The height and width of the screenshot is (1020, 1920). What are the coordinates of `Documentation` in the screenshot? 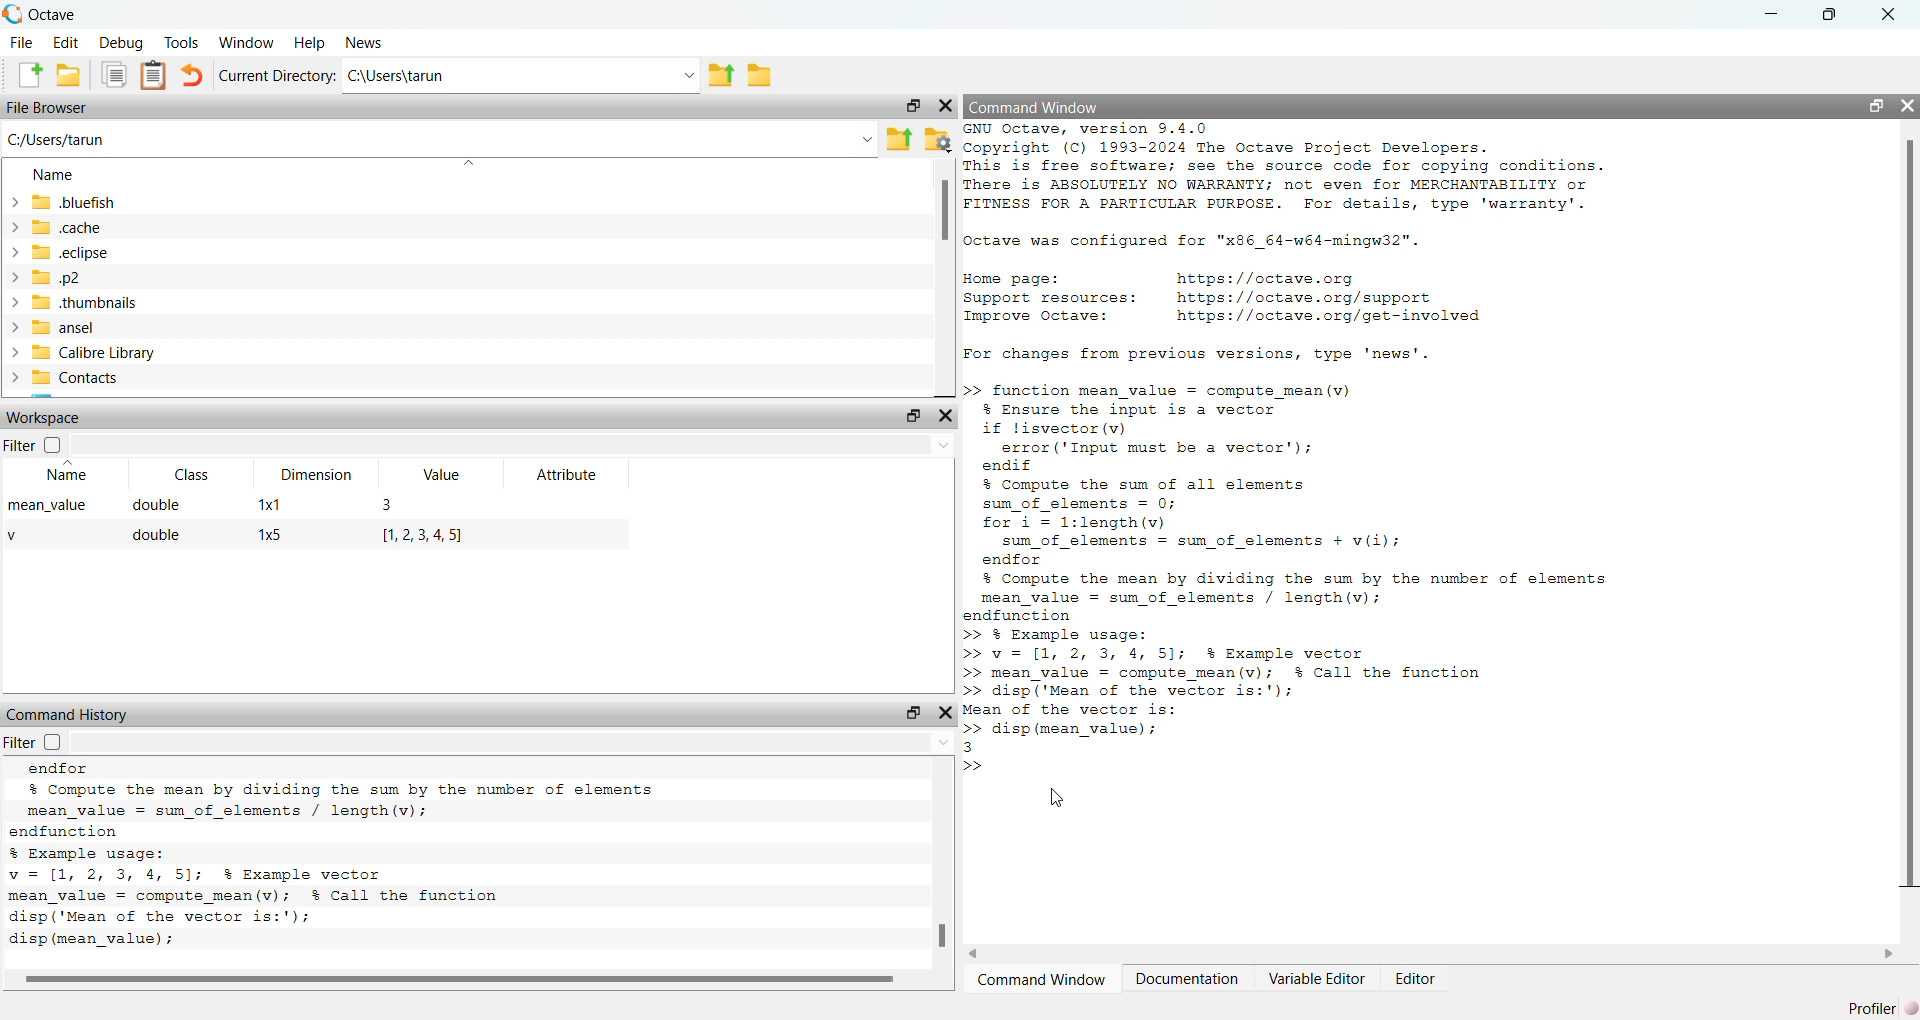 It's located at (1188, 978).